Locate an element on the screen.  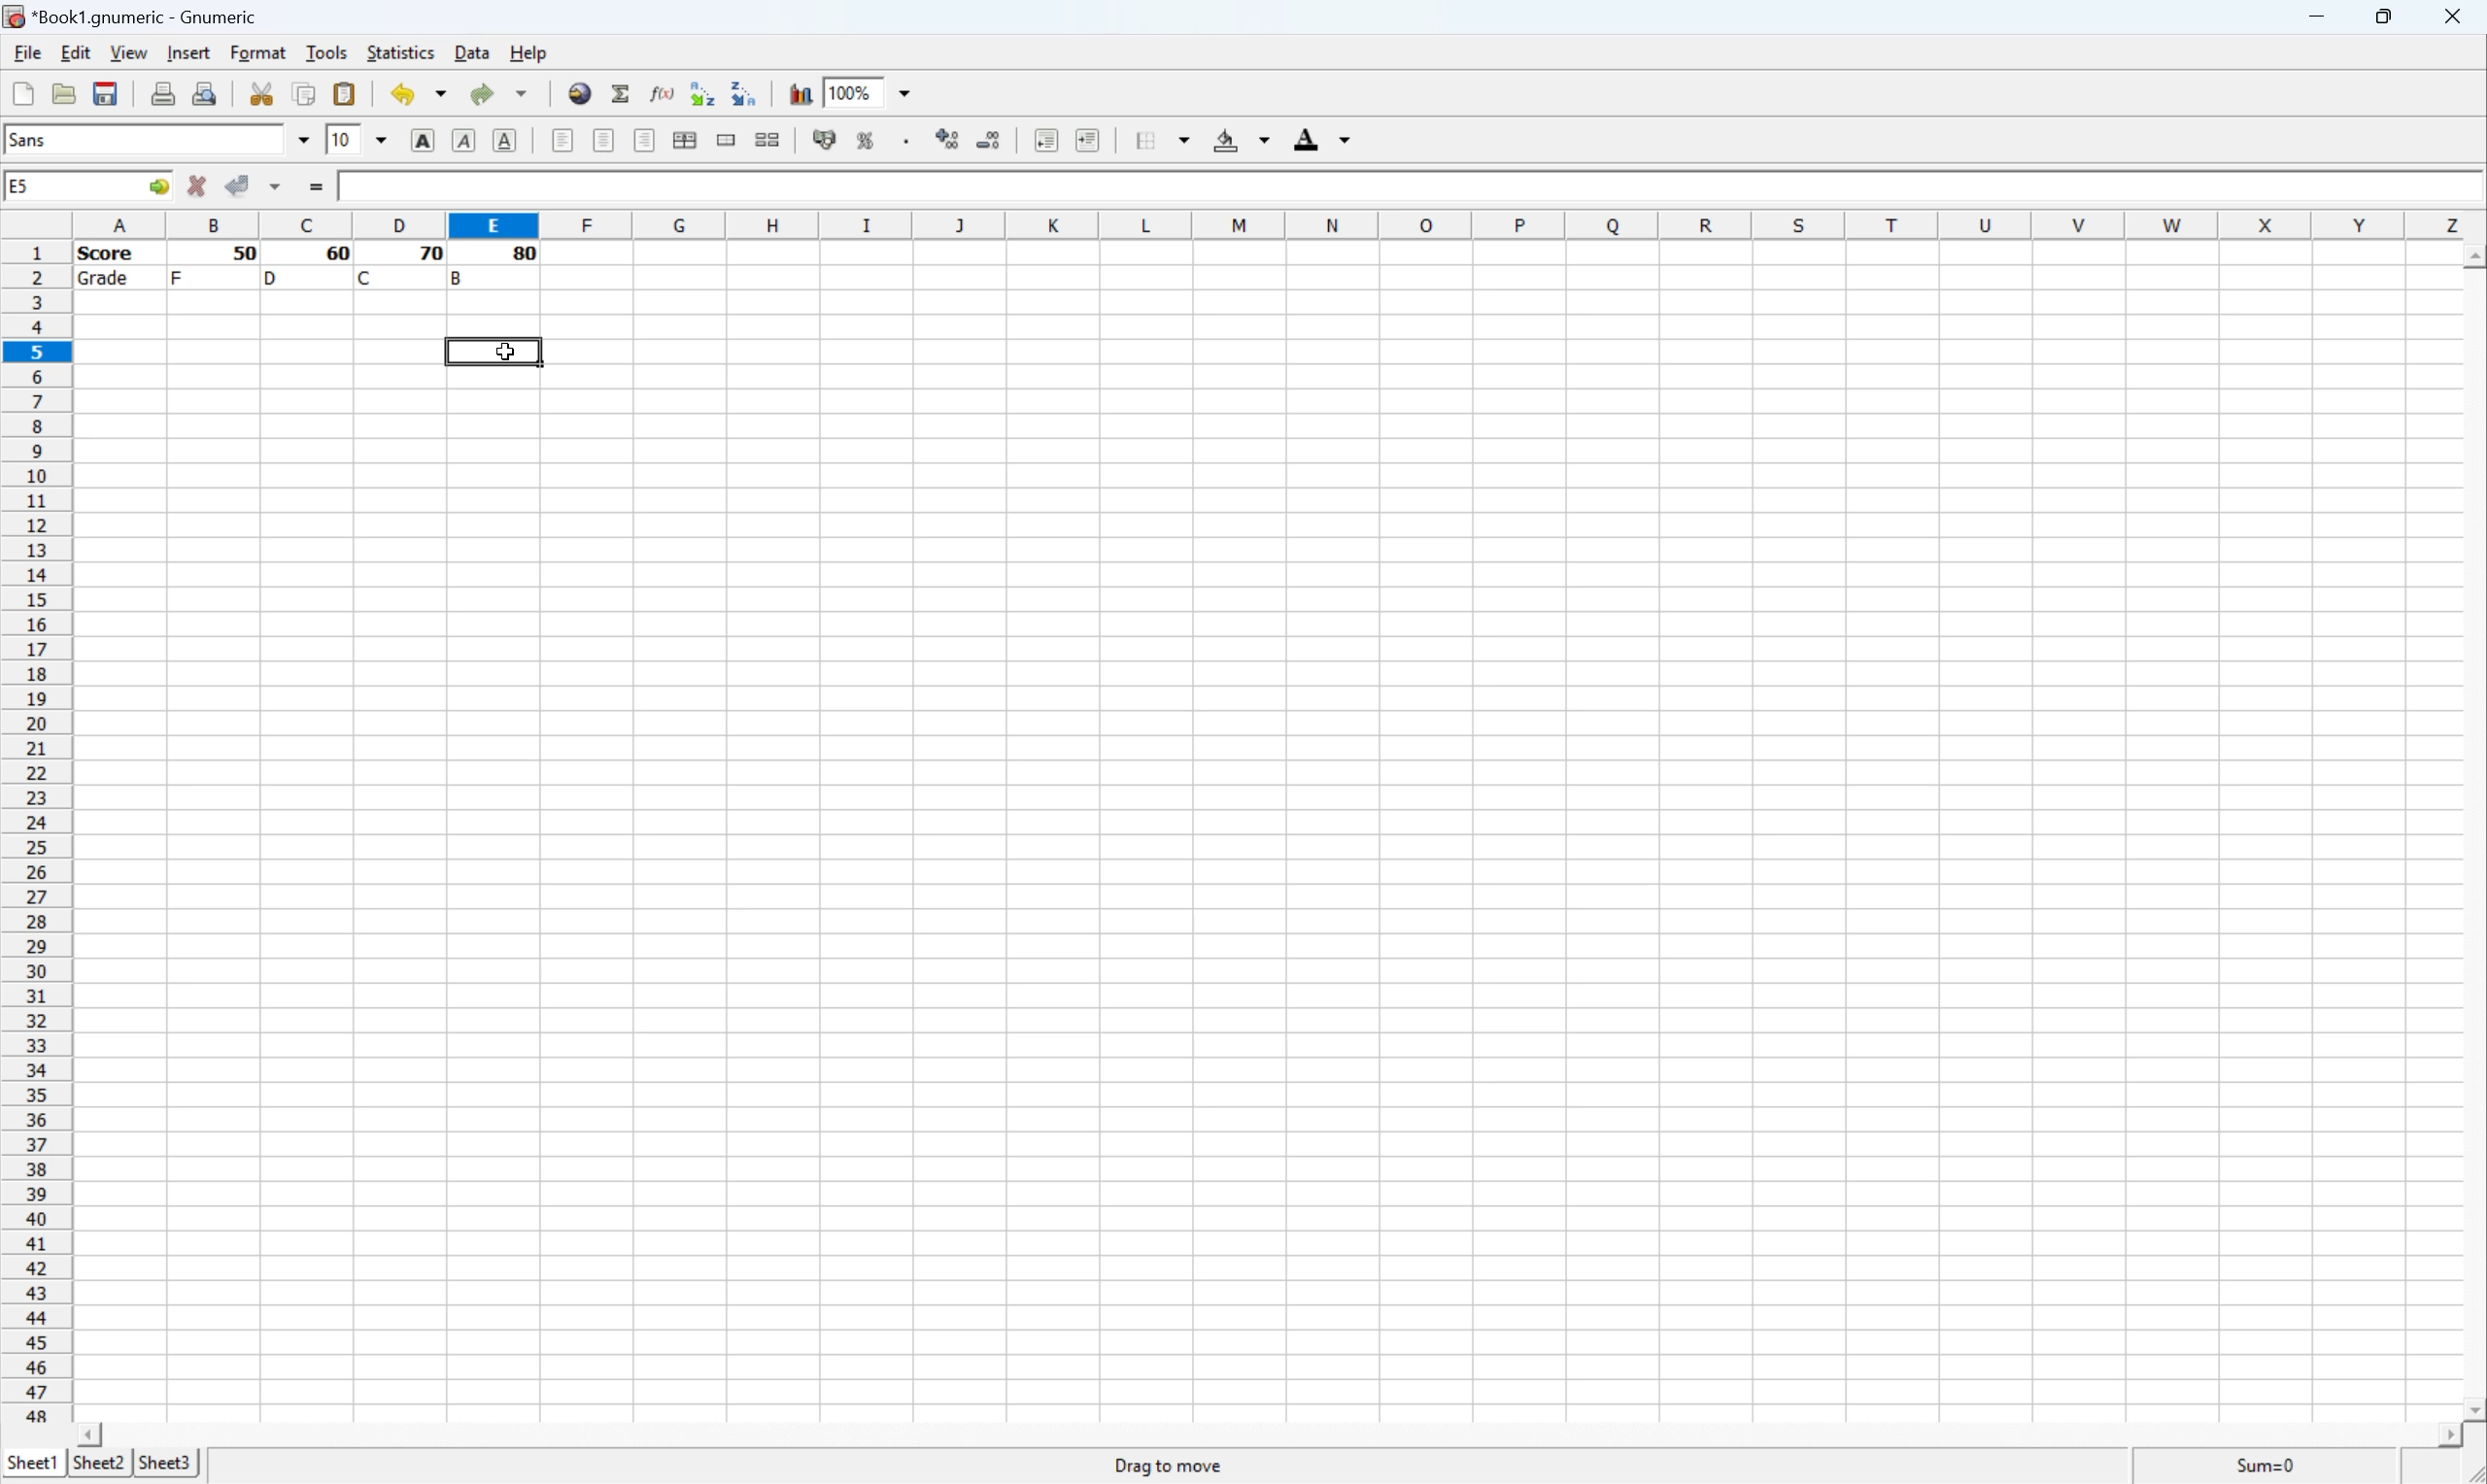
selected 5 Row is located at coordinates (36, 349).